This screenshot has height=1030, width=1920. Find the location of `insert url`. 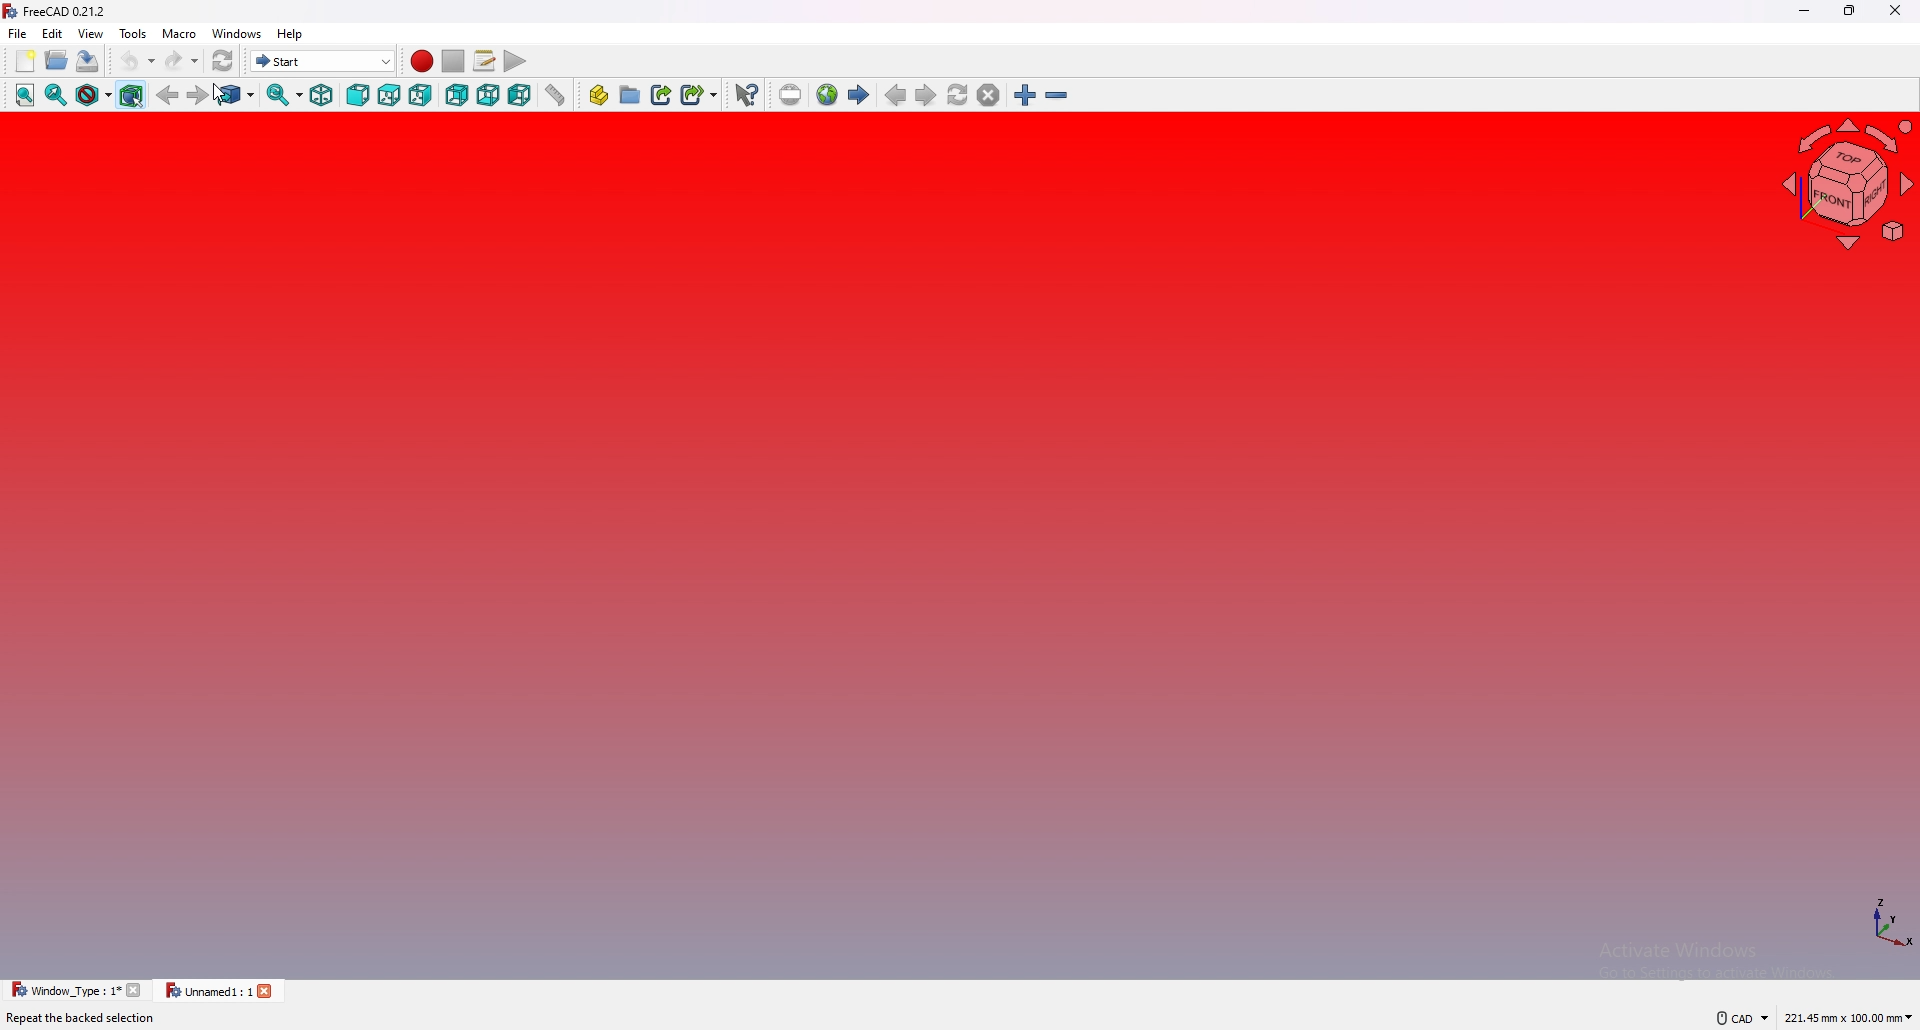

insert url is located at coordinates (790, 94).